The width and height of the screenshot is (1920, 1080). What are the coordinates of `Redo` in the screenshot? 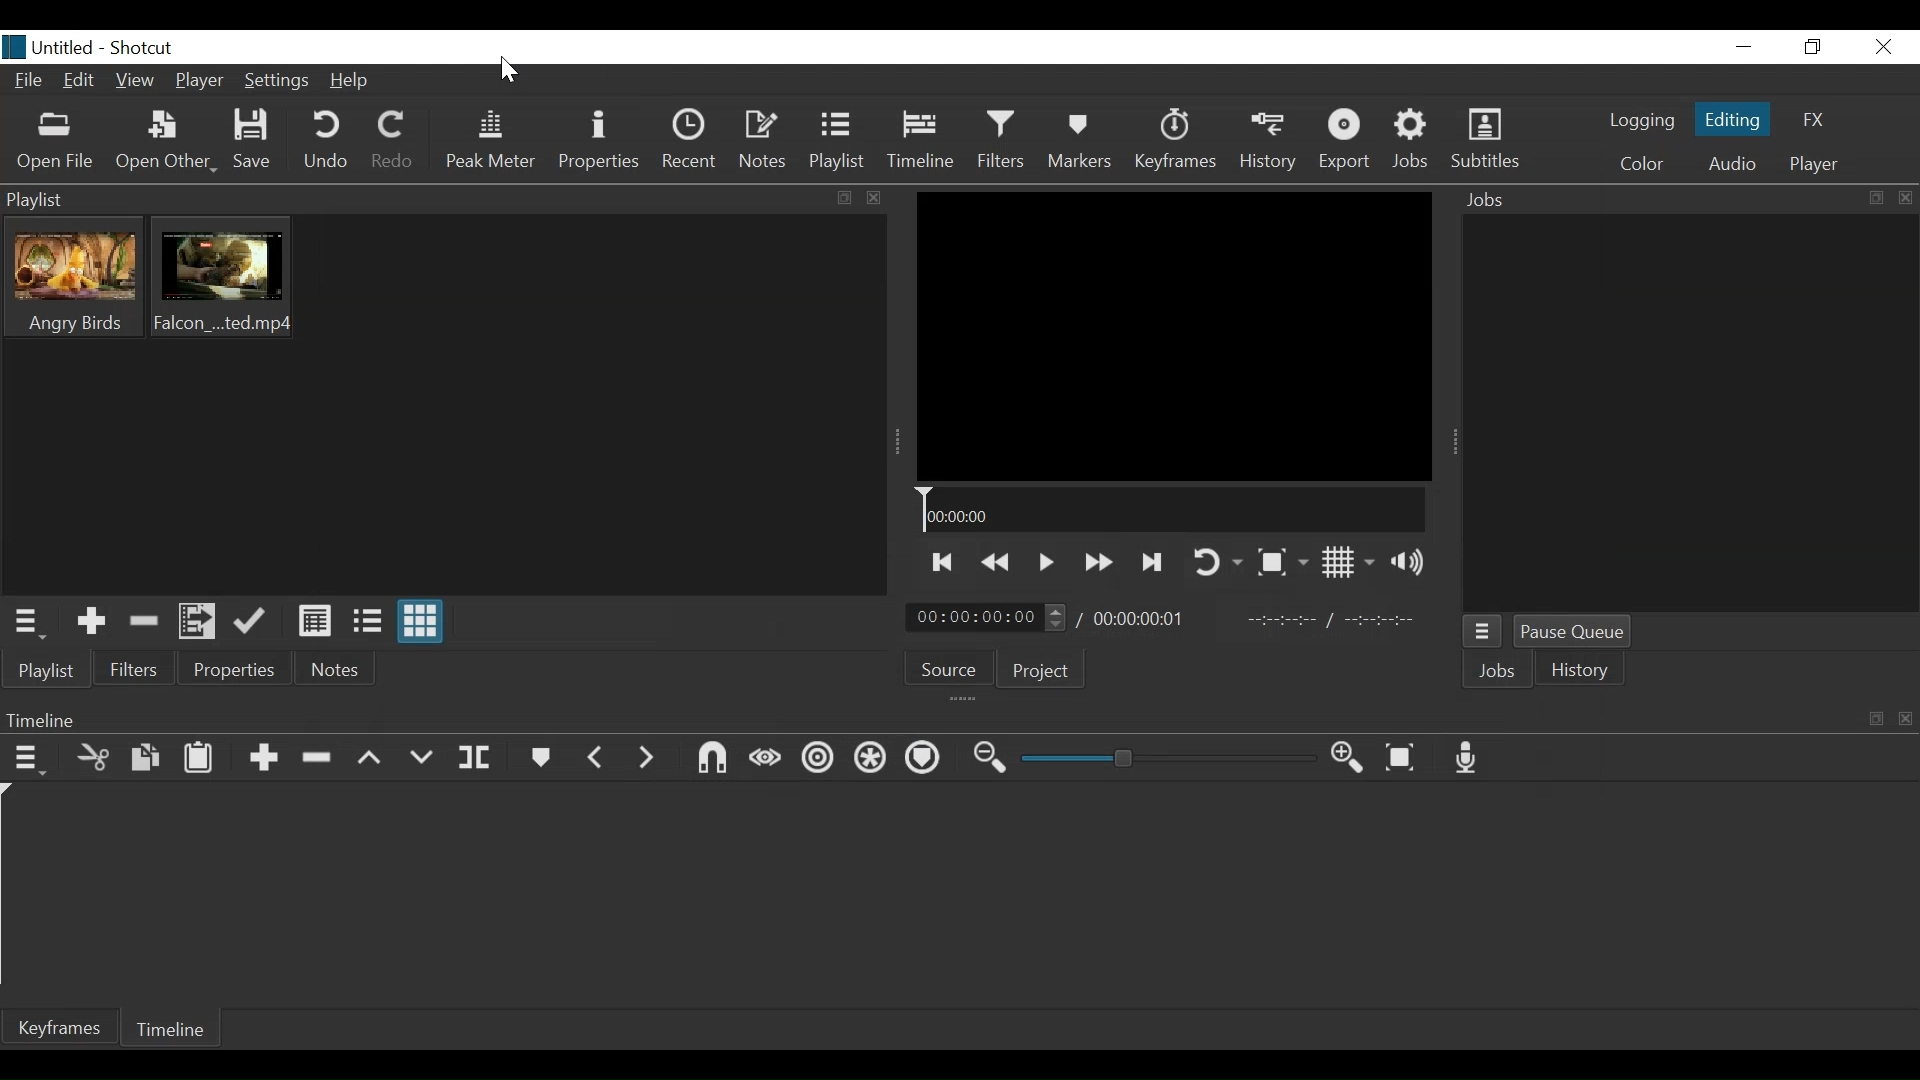 It's located at (392, 143).